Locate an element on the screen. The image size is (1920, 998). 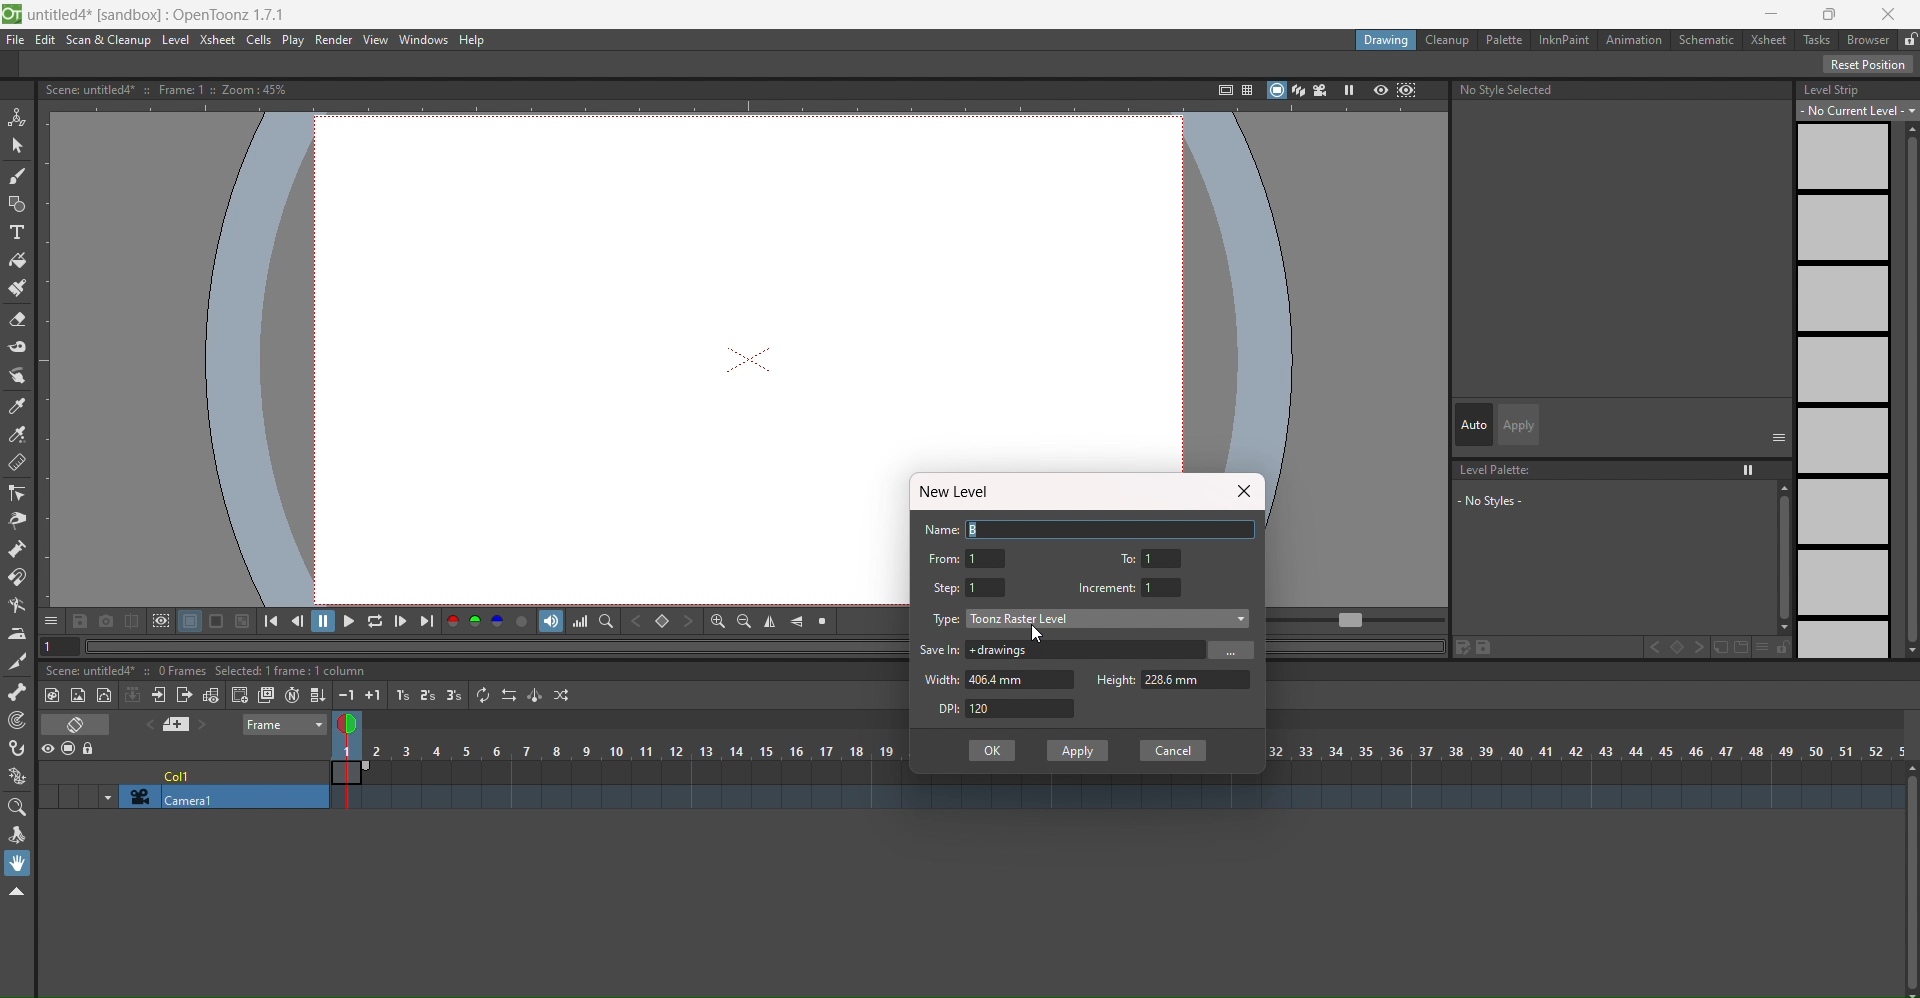
geometric tool is located at coordinates (16, 206).